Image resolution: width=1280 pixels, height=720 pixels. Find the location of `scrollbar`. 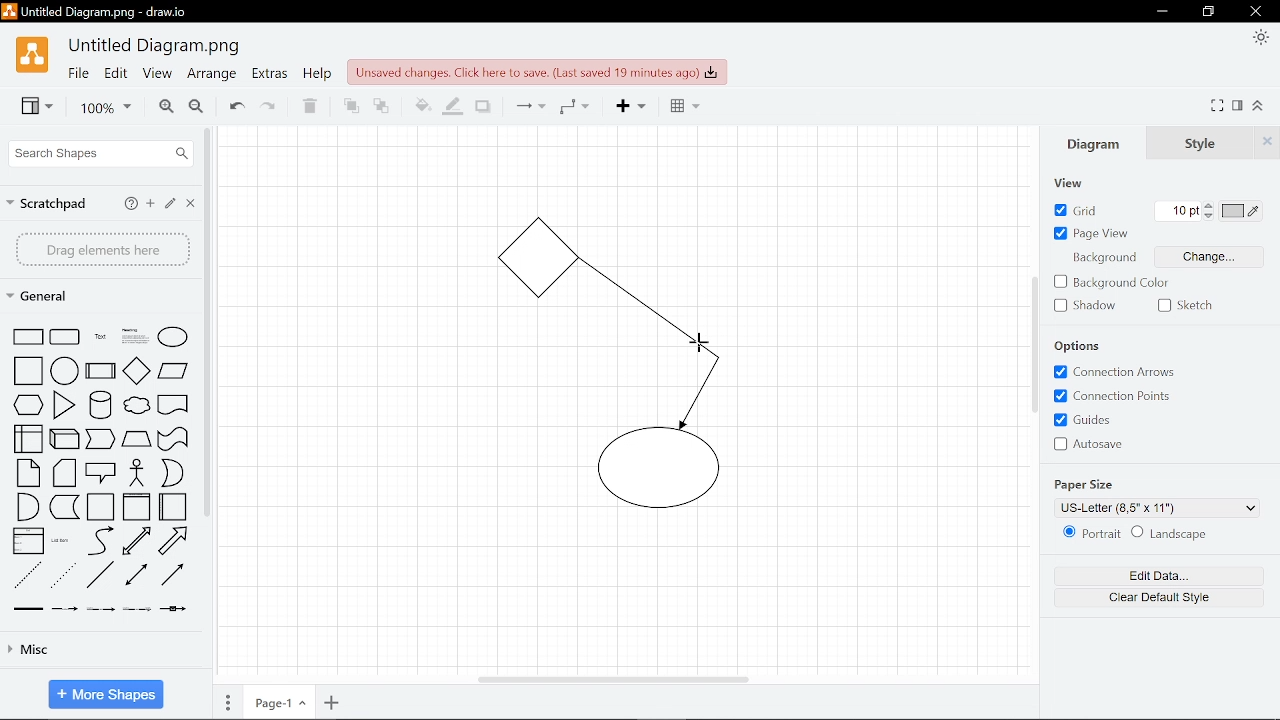

scrollbar is located at coordinates (208, 323).